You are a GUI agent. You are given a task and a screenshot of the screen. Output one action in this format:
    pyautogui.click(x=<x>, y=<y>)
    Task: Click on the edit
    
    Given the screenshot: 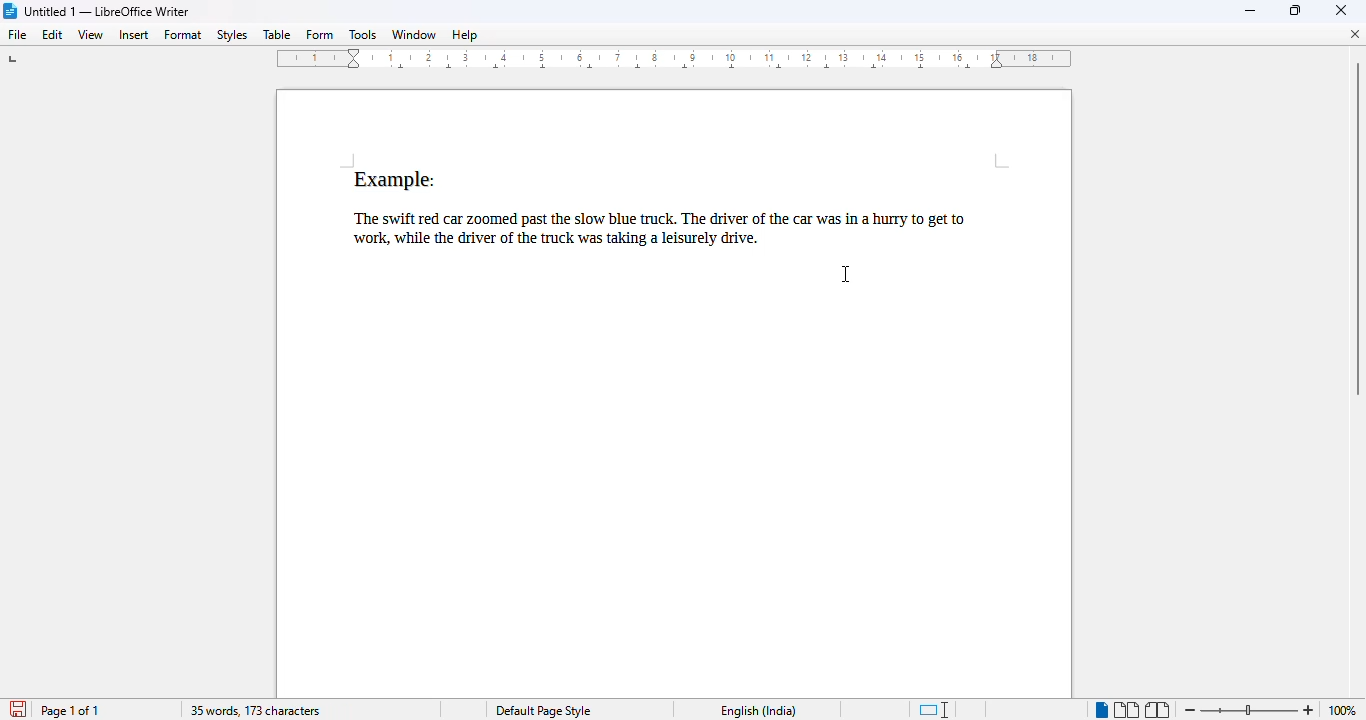 What is the action you would take?
    pyautogui.click(x=53, y=35)
    